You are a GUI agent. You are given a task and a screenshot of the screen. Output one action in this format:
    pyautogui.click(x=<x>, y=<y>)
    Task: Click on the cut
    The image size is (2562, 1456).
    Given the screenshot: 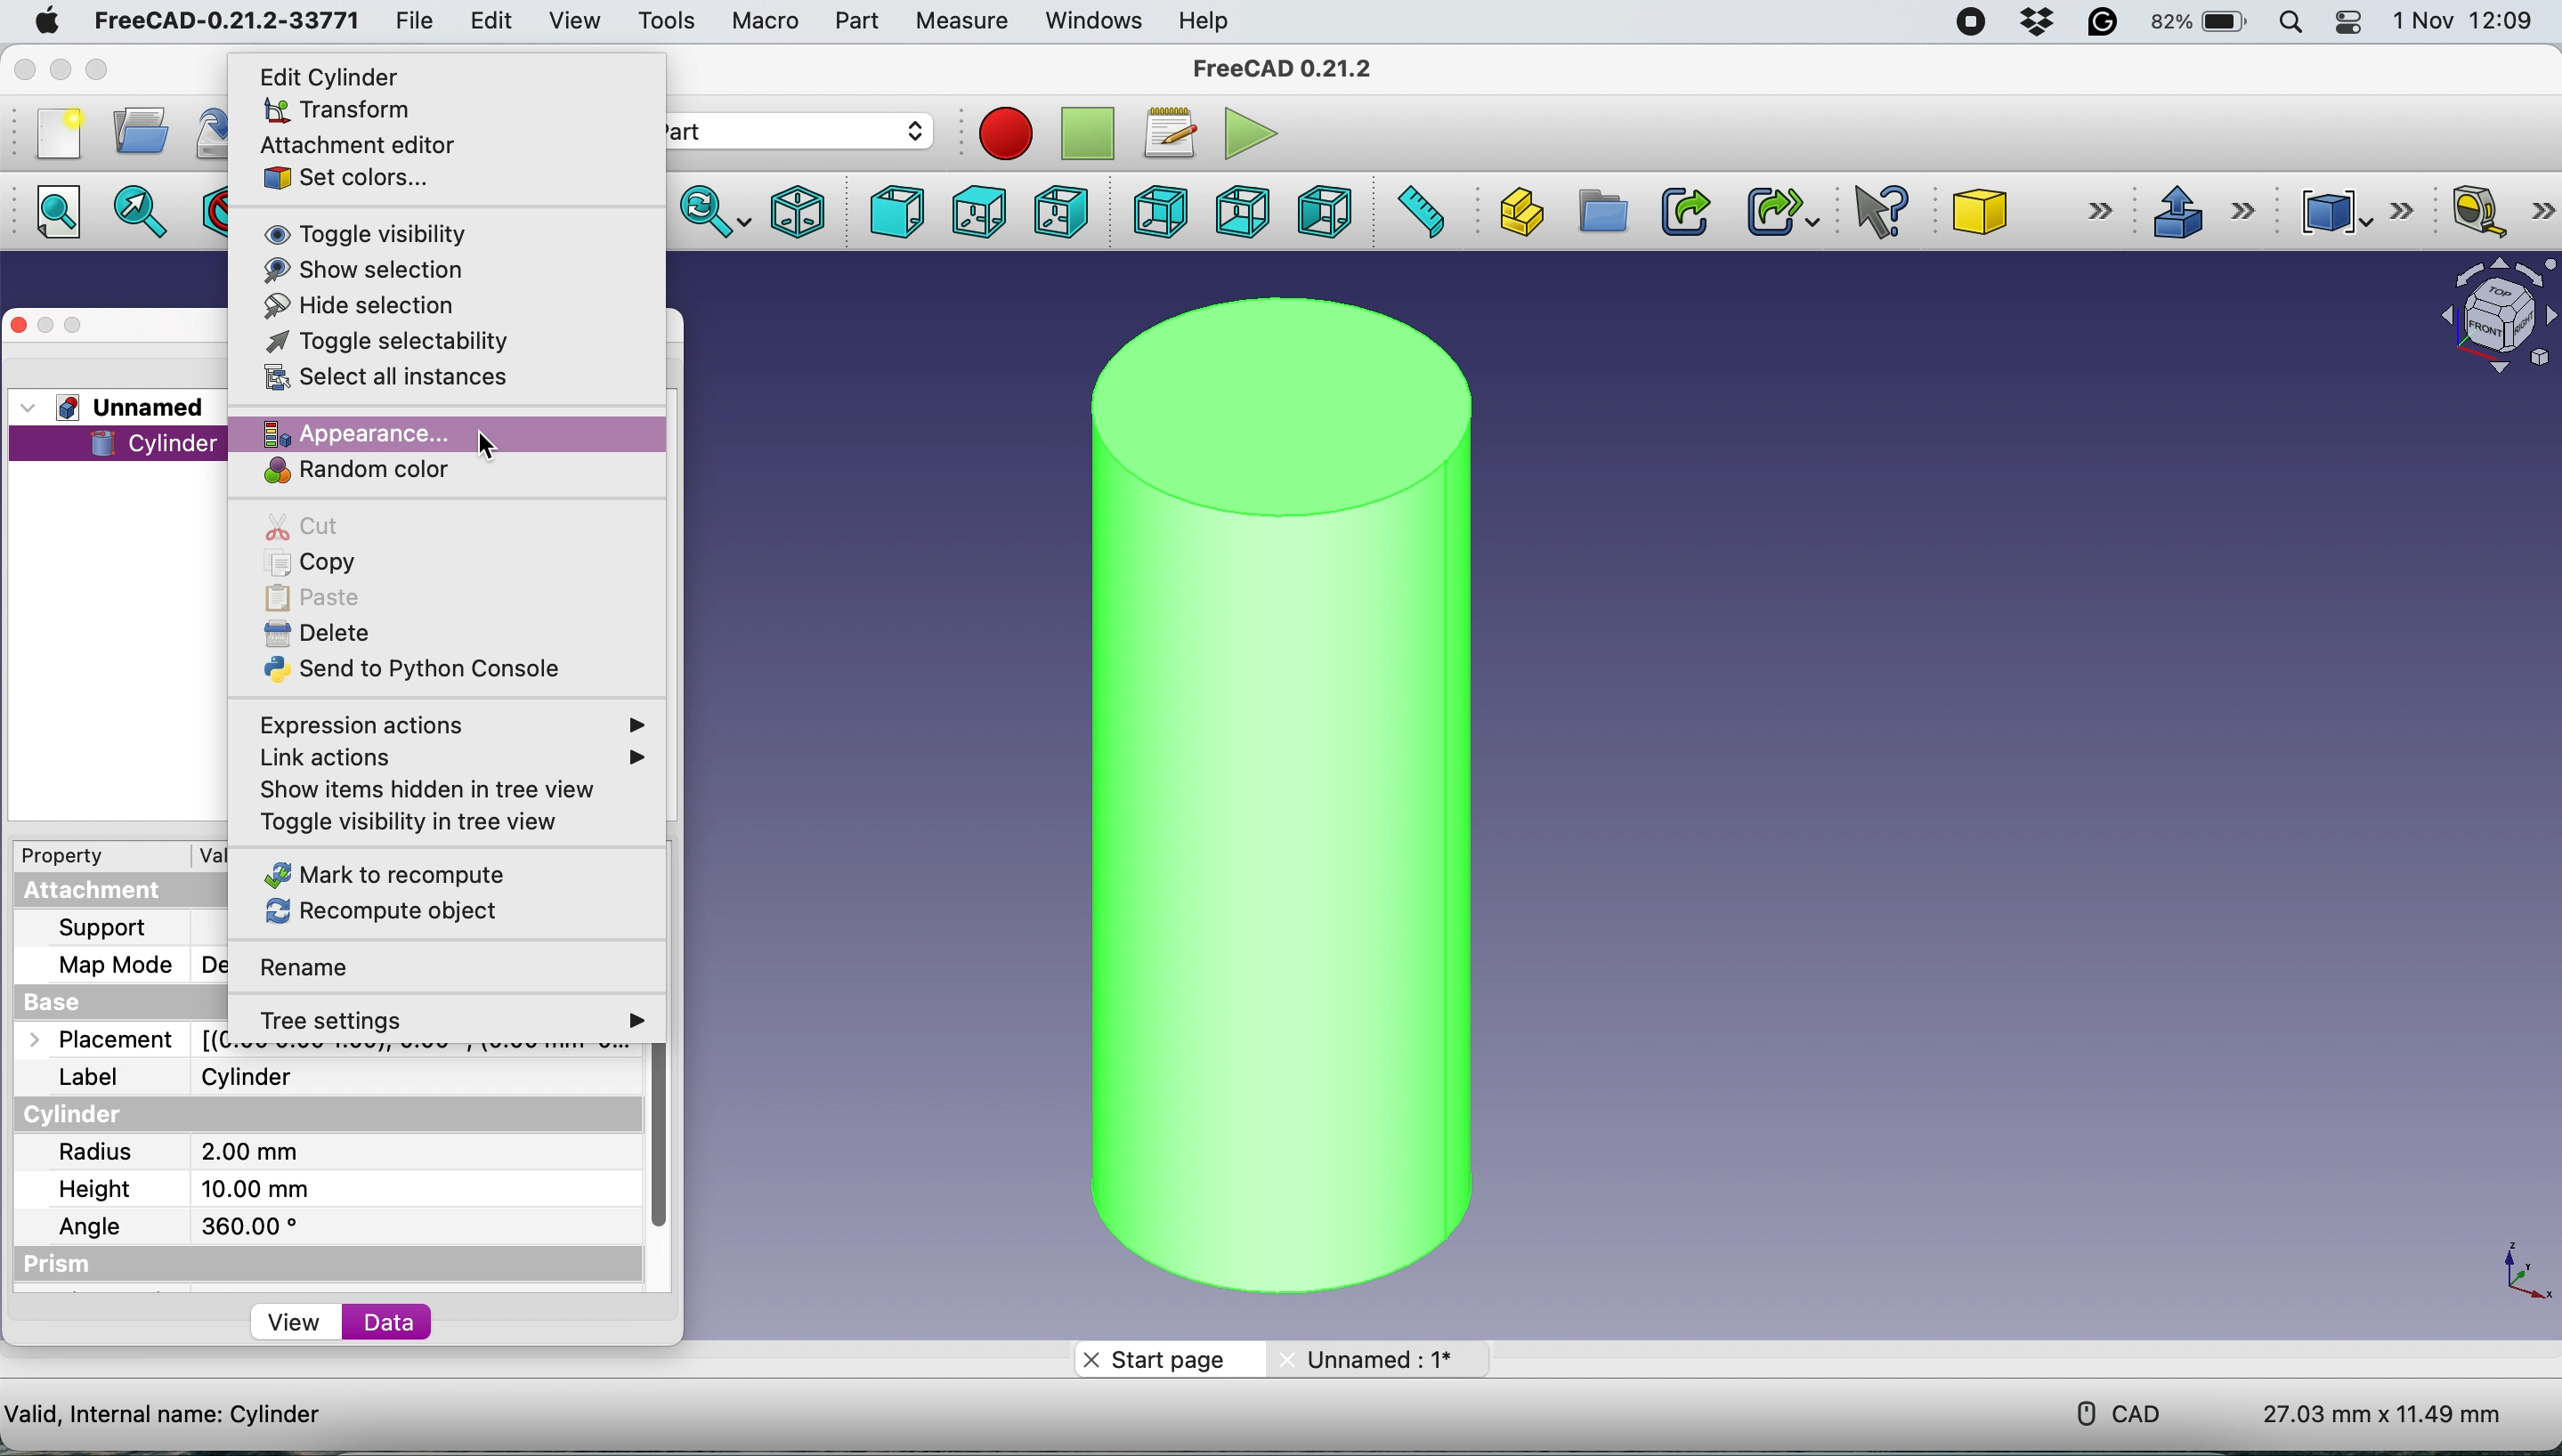 What is the action you would take?
    pyautogui.click(x=314, y=523)
    